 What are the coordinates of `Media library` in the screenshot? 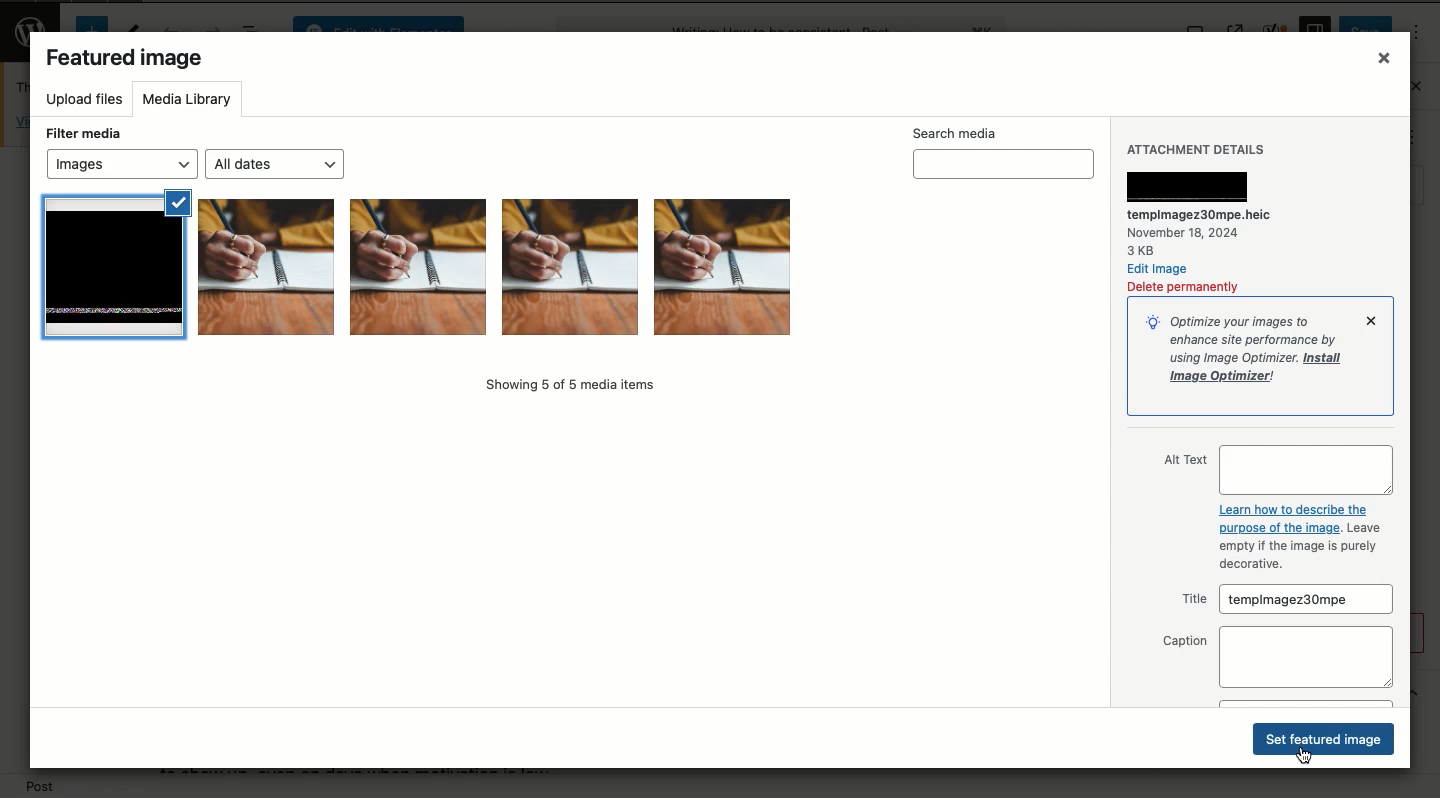 It's located at (187, 102).